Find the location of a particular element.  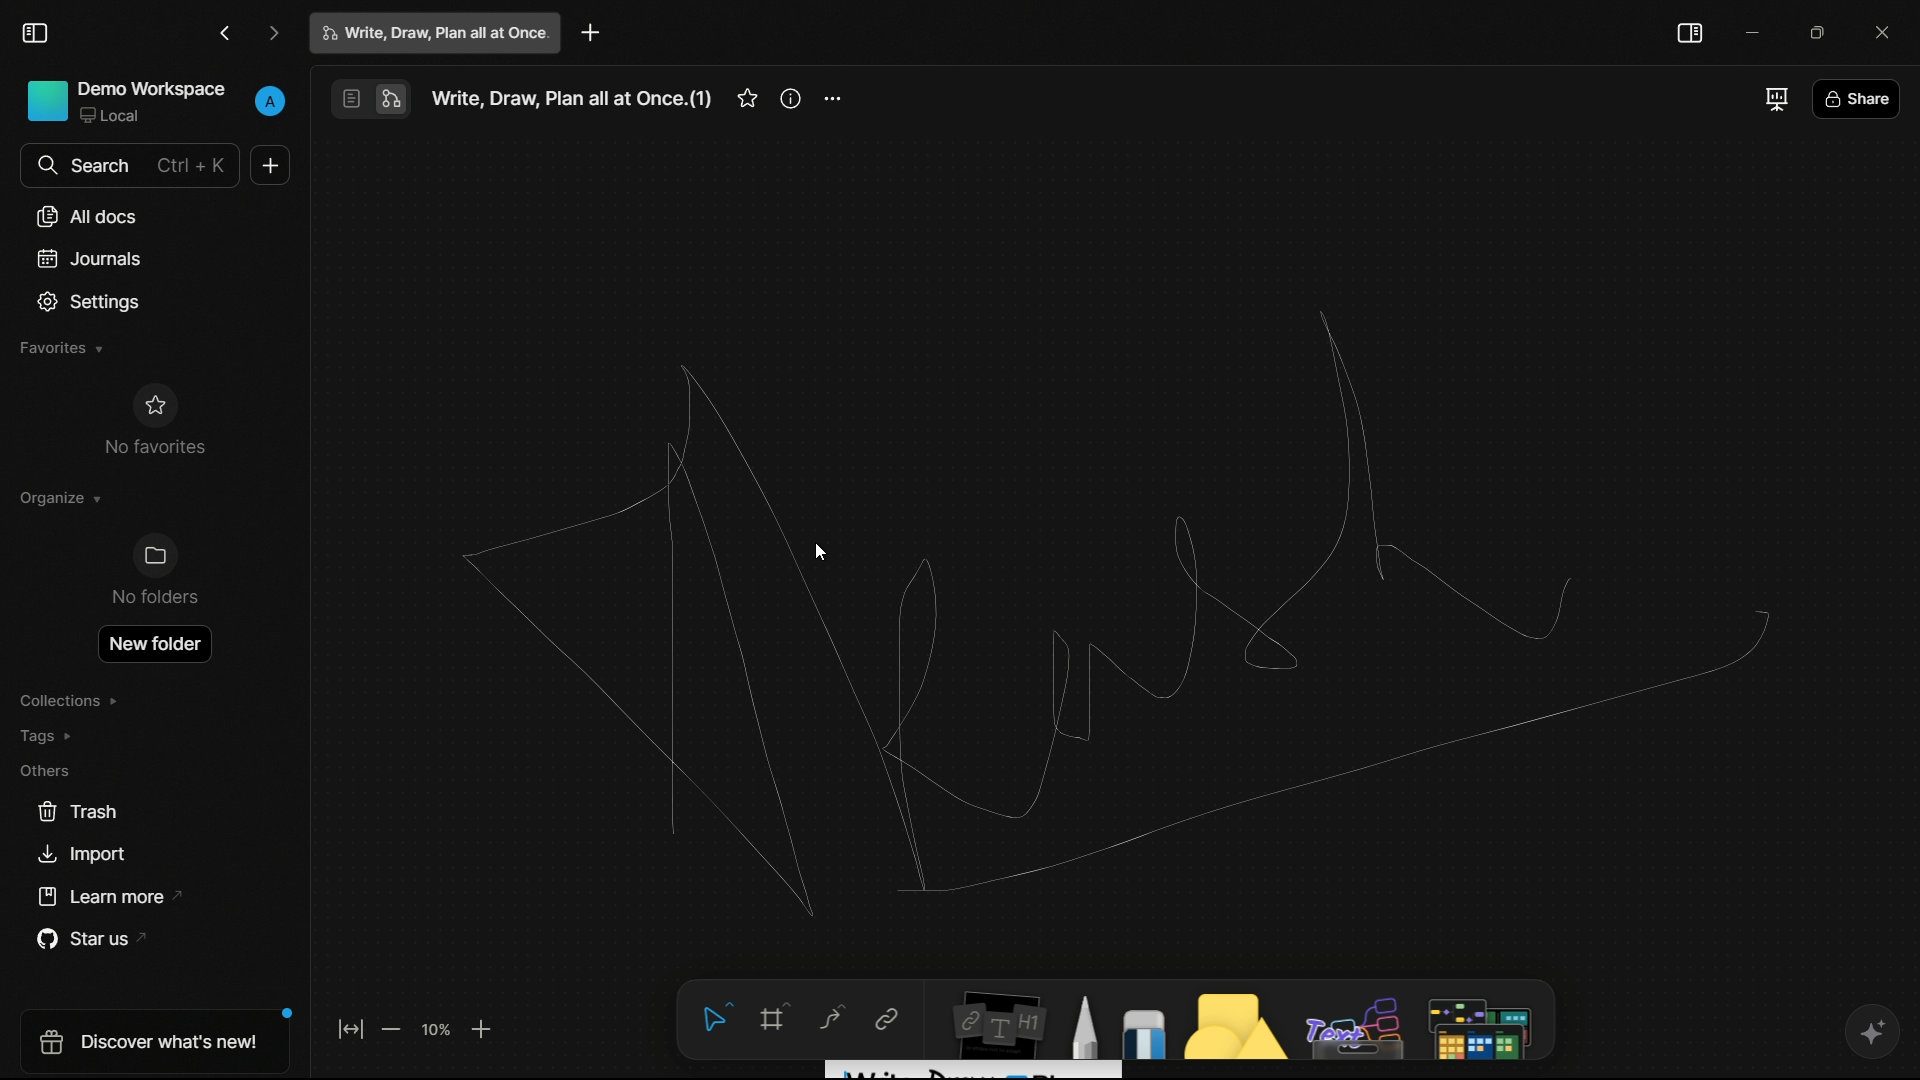

more options is located at coordinates (833, 100).